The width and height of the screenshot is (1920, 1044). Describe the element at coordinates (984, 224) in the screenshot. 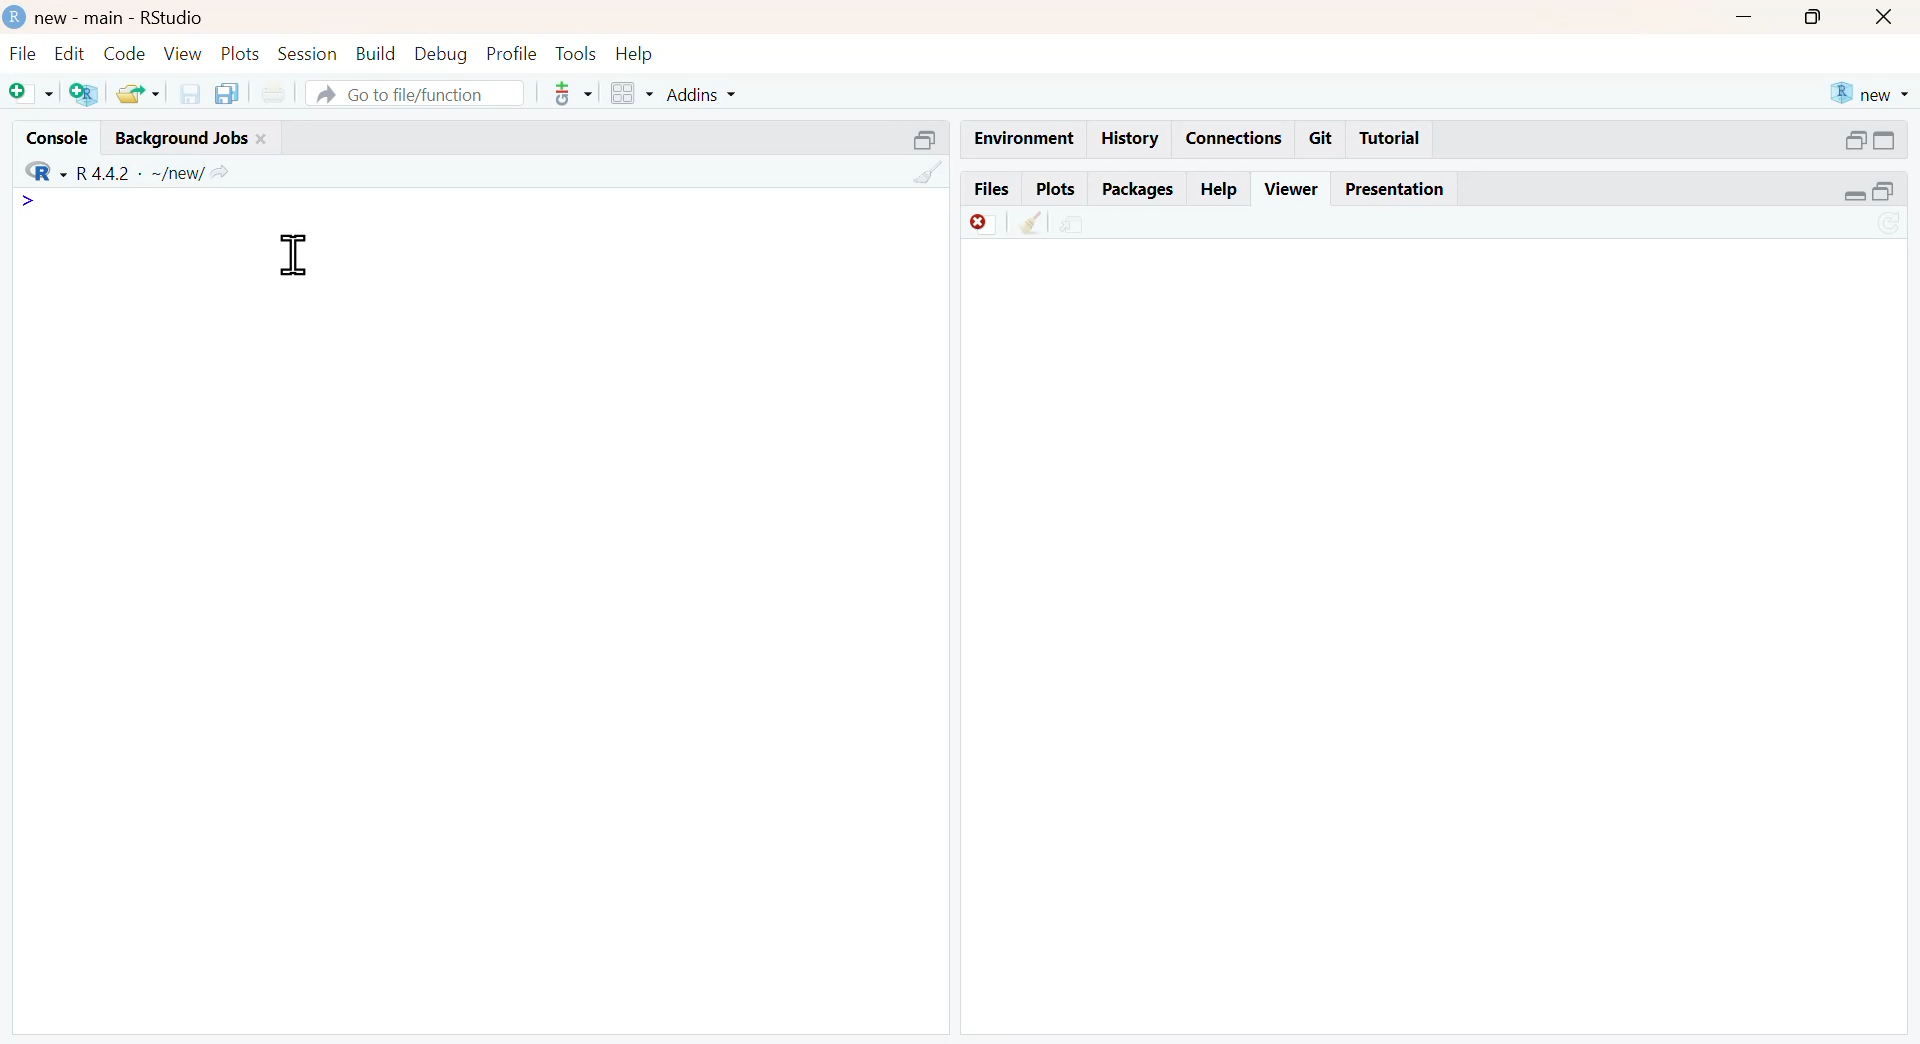

I see `discard` at that location.